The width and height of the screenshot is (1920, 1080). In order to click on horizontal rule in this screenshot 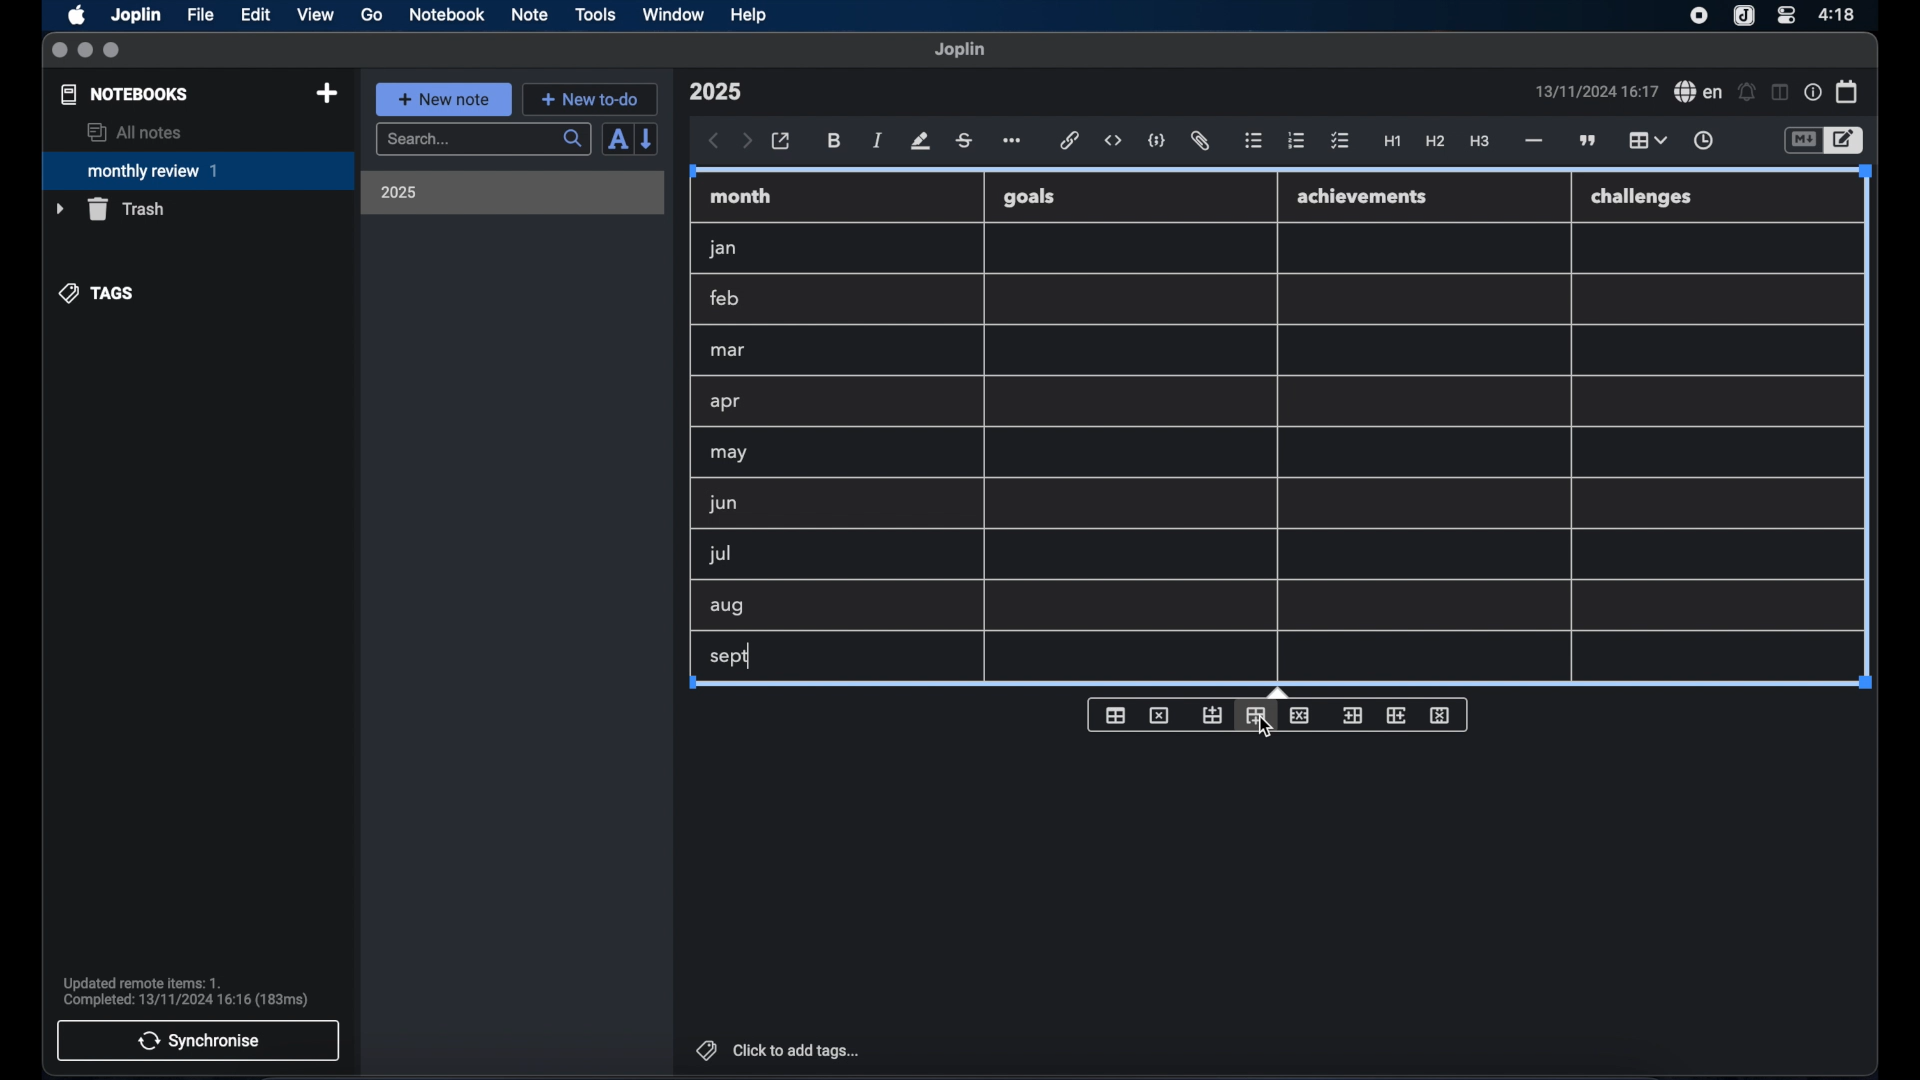, I will do `click(1532, 141)`.